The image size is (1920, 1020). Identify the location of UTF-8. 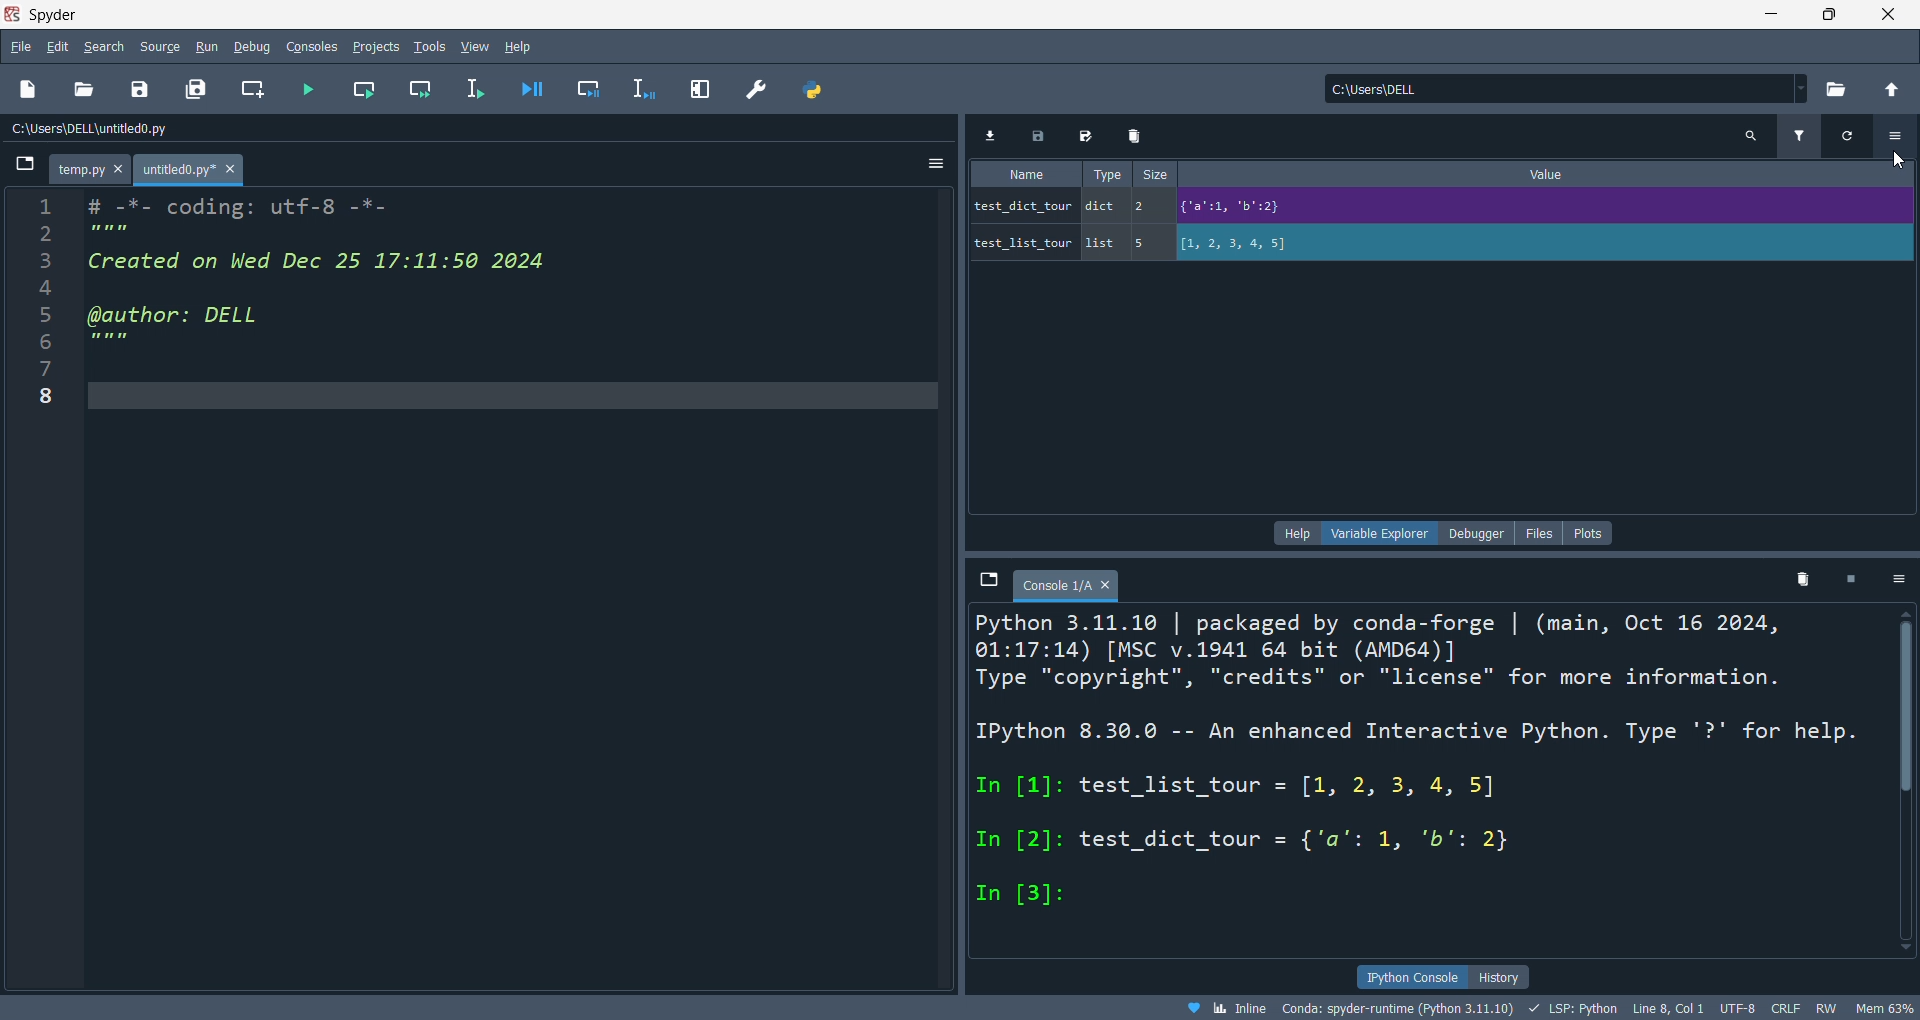
(1738, 1007).